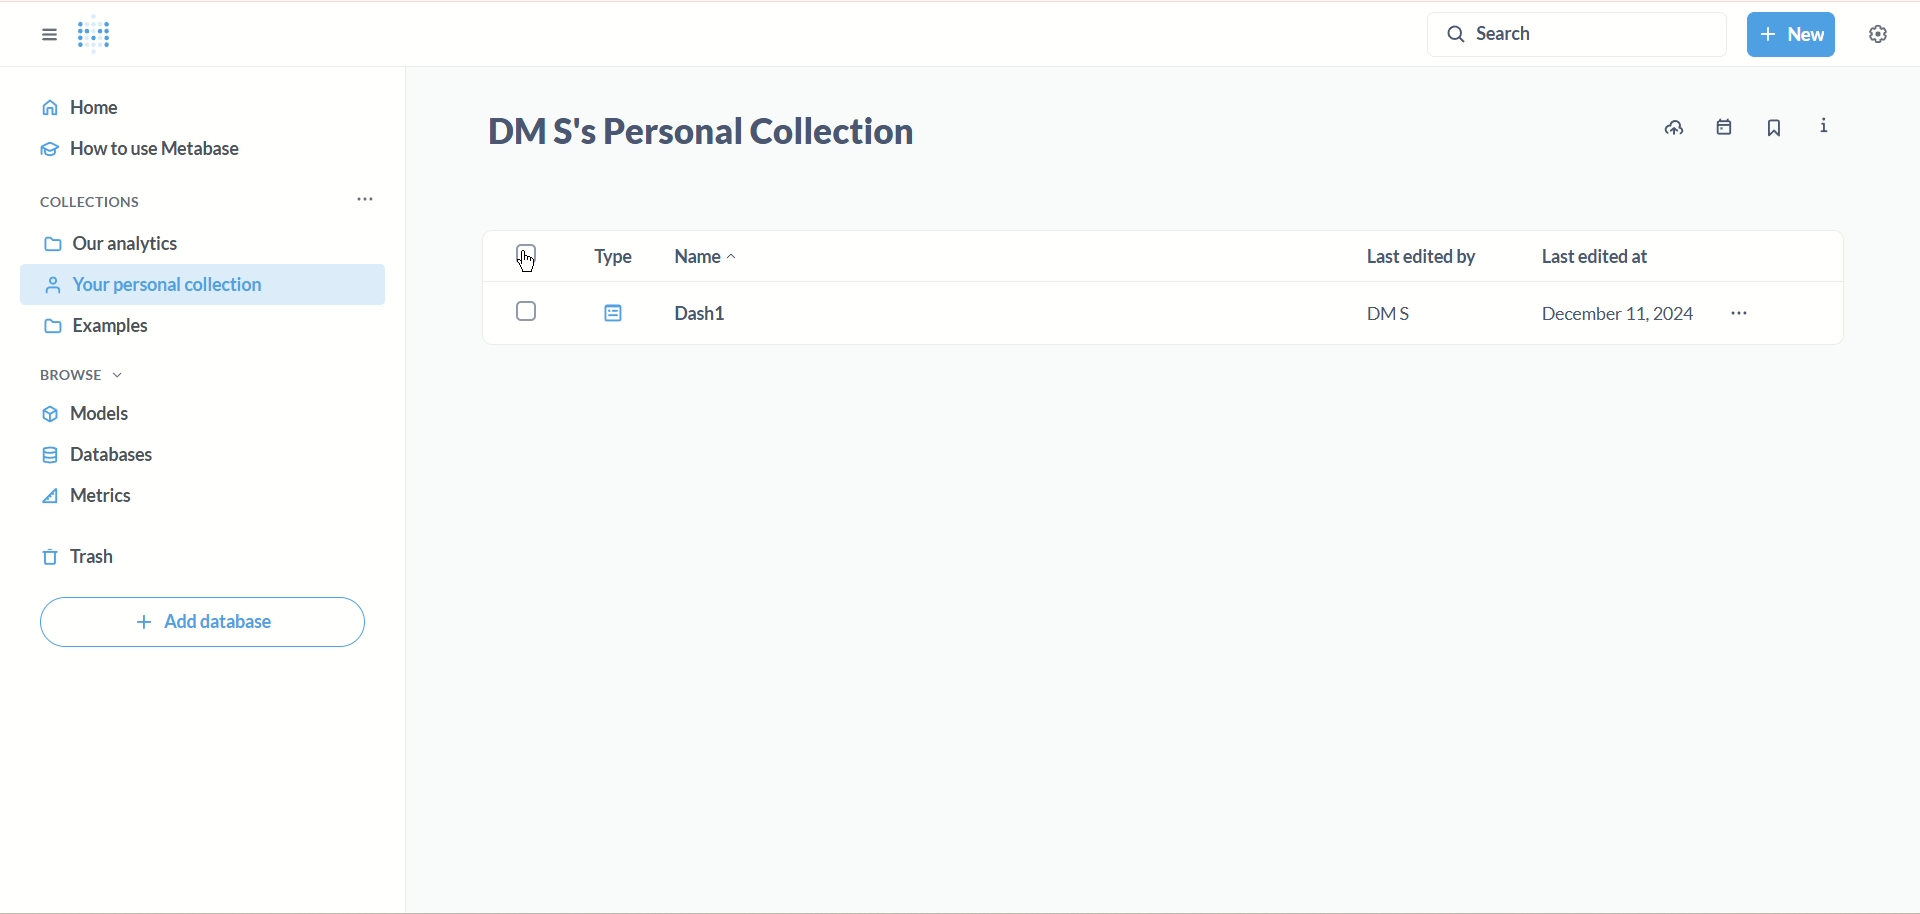  What do you see at coordinates (531, 260) in the screenshot?
I see `check box` at bounding box center [531, 260].